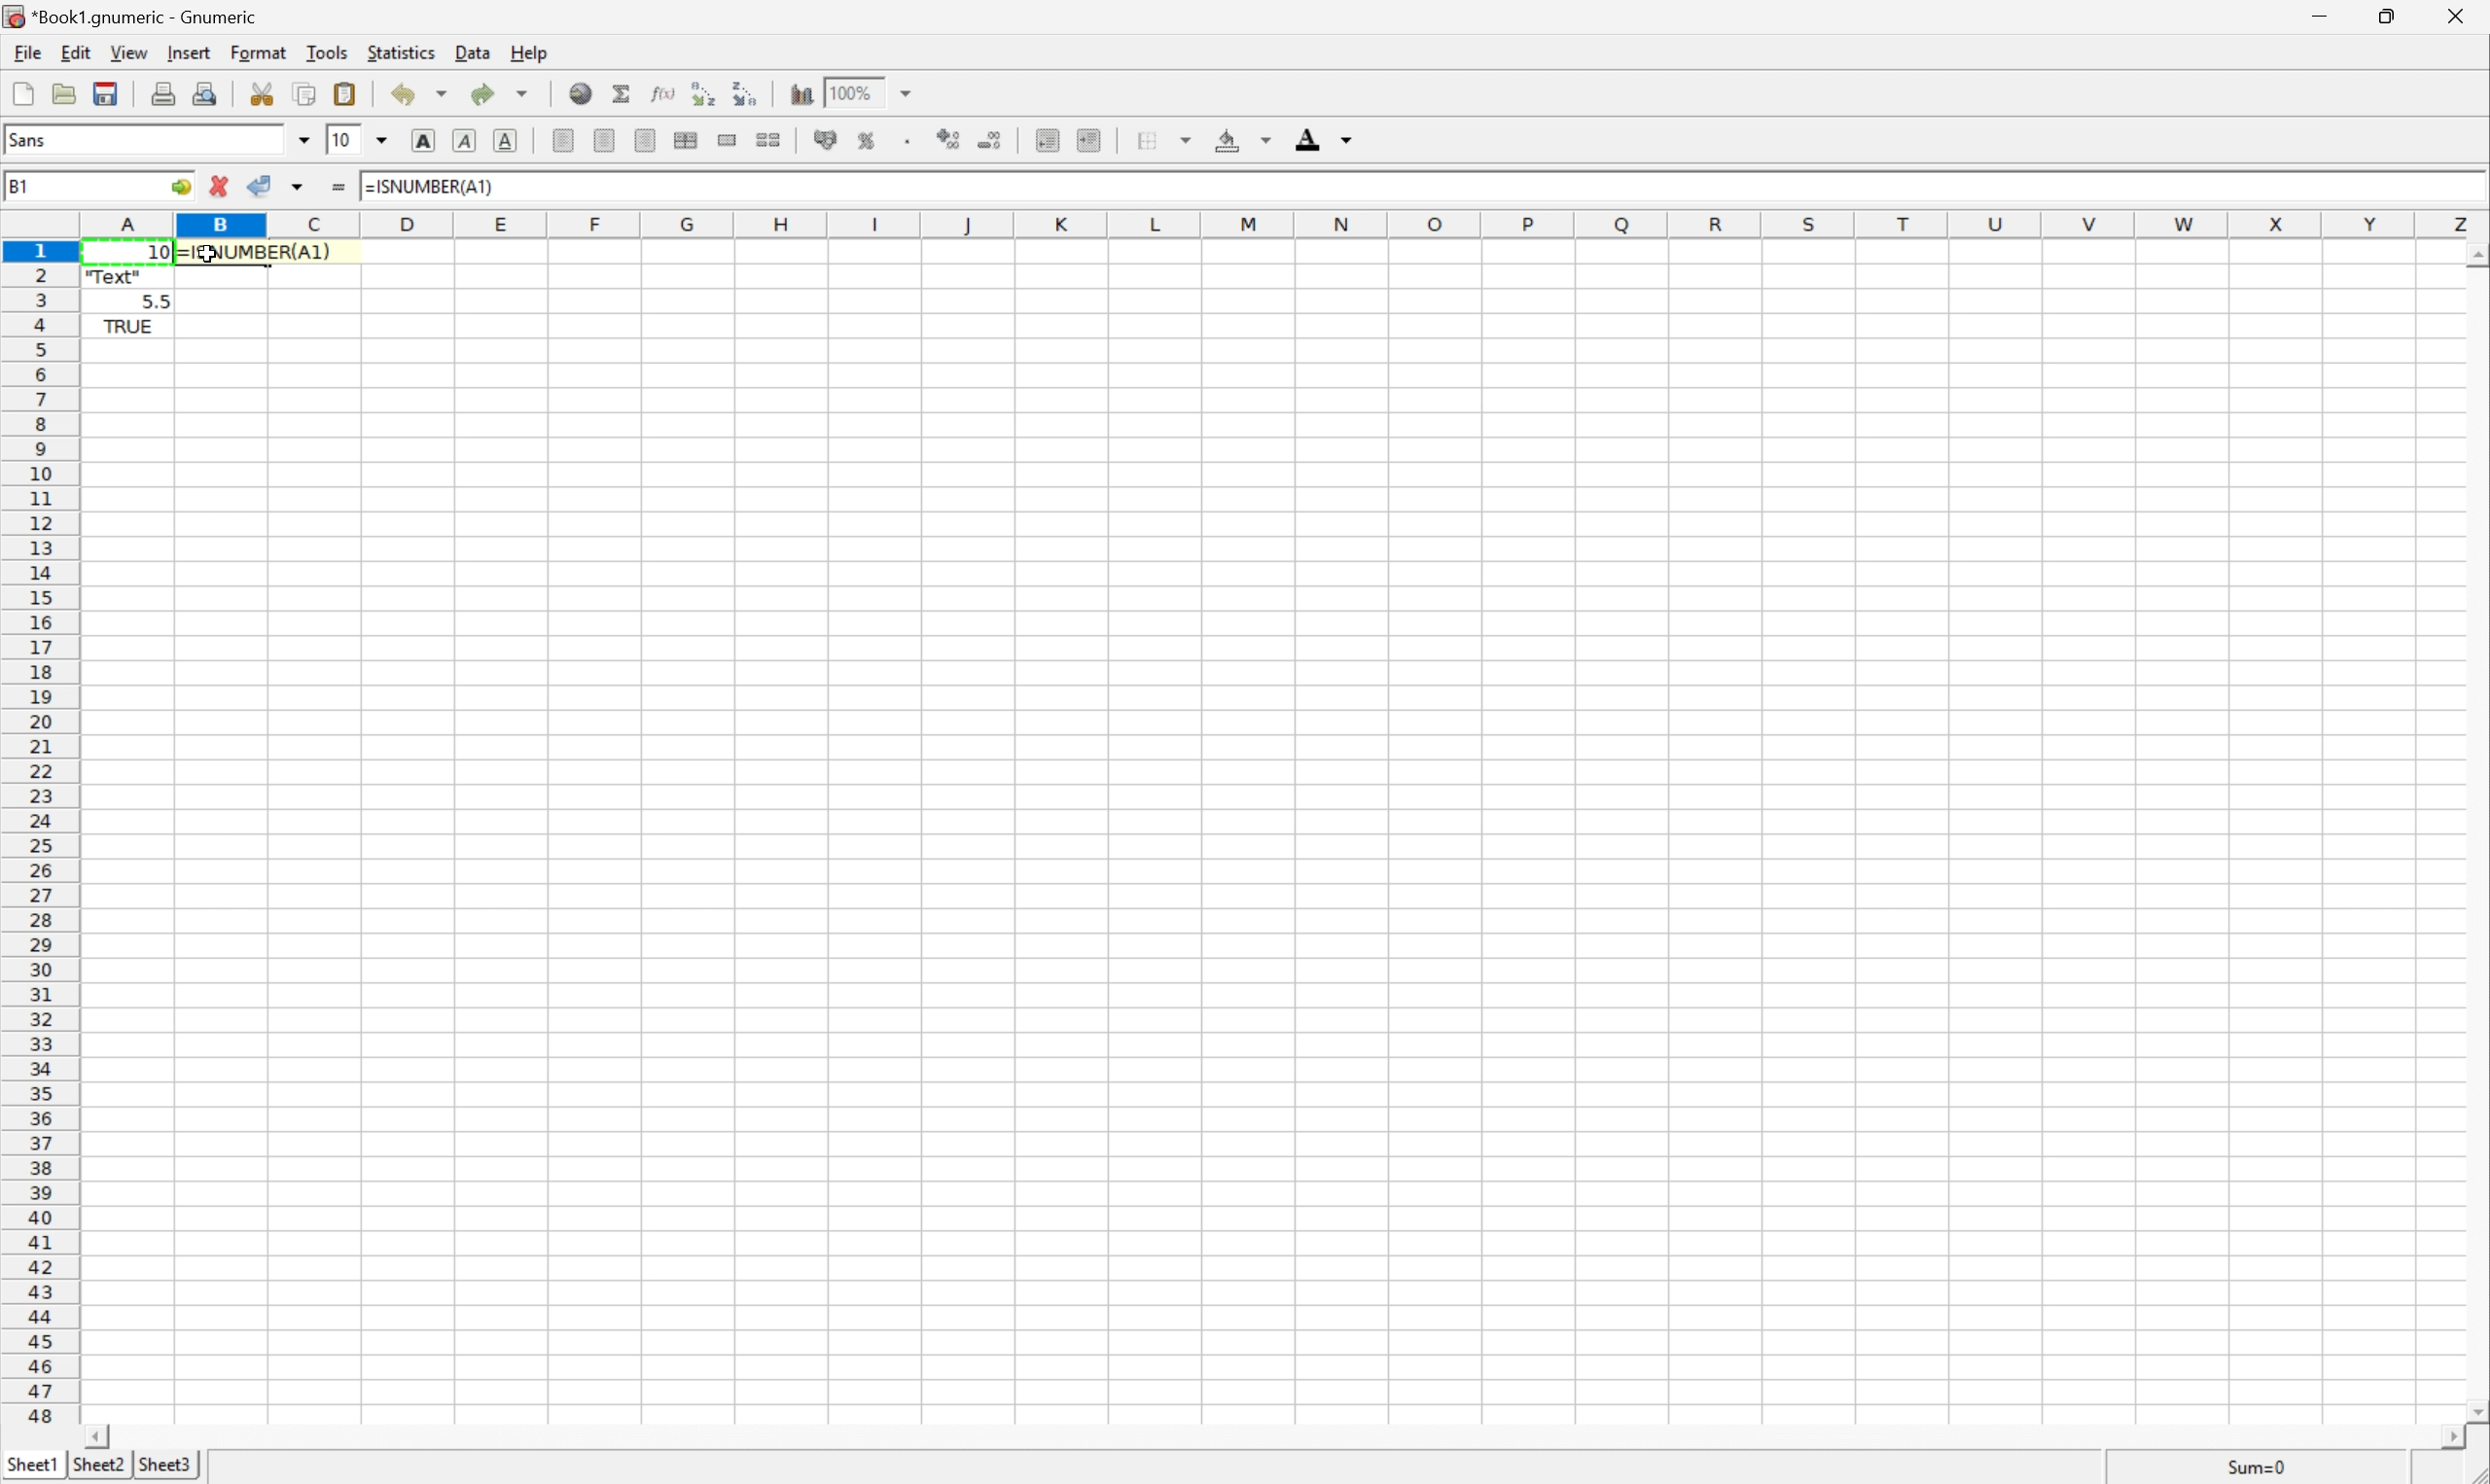 The width and height of the screenshot is (2490, 1484). Describe the element at coordinates (2391, 15) in the screenshot. I see `Restore Down` at that location.